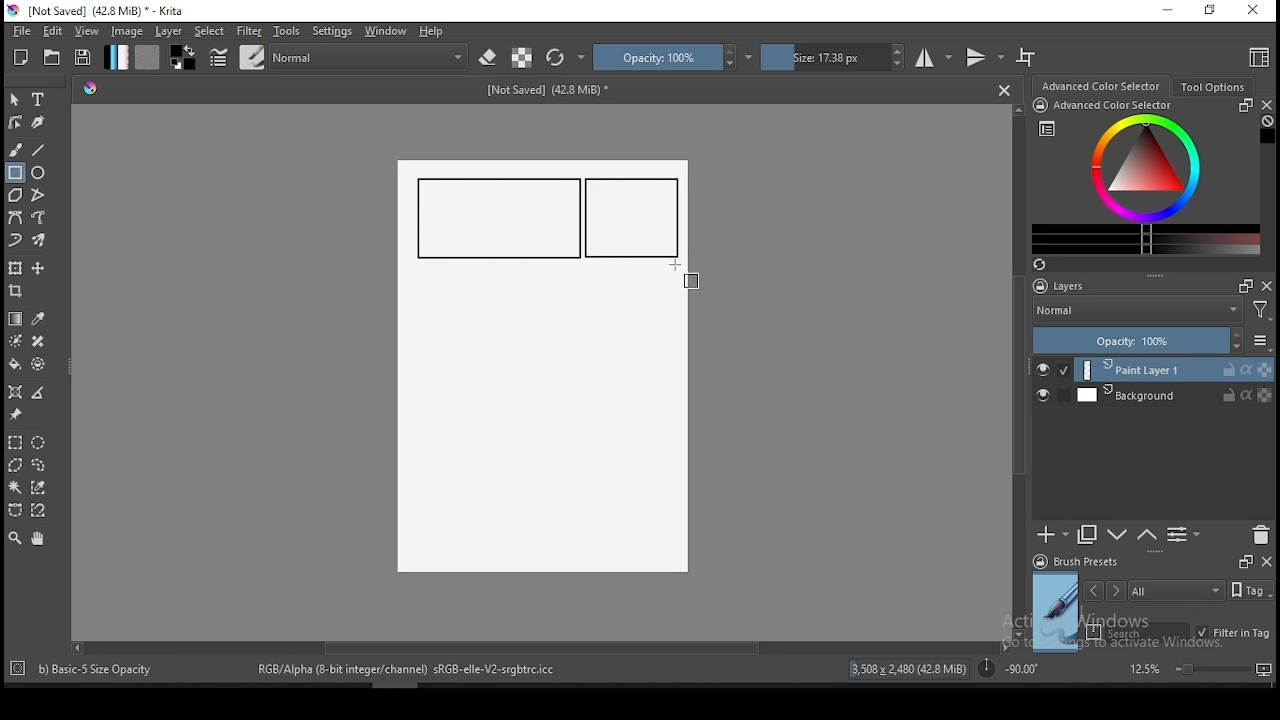  Describe the element at coordinates (332, 31) in the screenshot. I see `settings` at that location.